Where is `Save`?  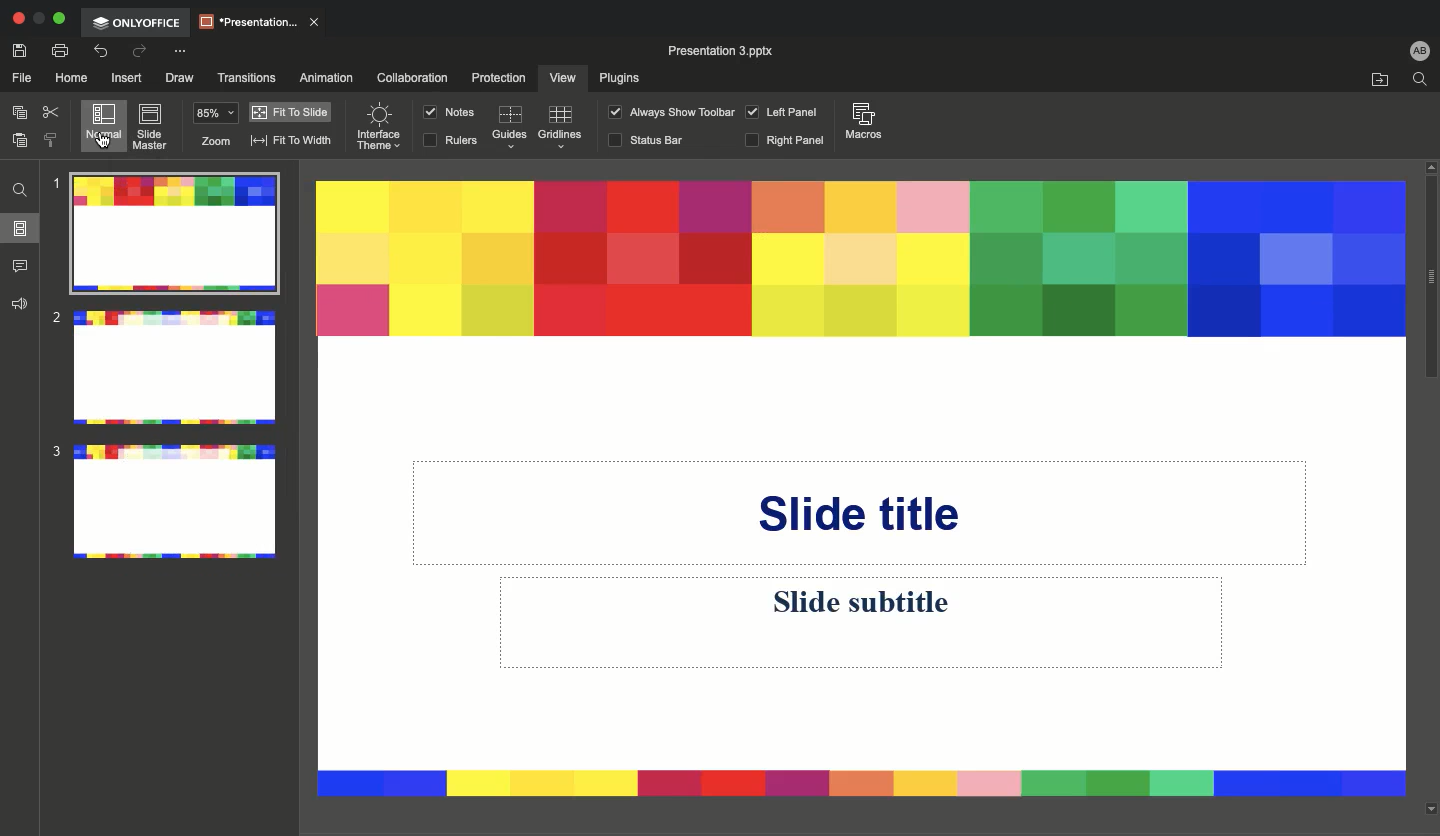
Save is located at coordinates (19, 50).